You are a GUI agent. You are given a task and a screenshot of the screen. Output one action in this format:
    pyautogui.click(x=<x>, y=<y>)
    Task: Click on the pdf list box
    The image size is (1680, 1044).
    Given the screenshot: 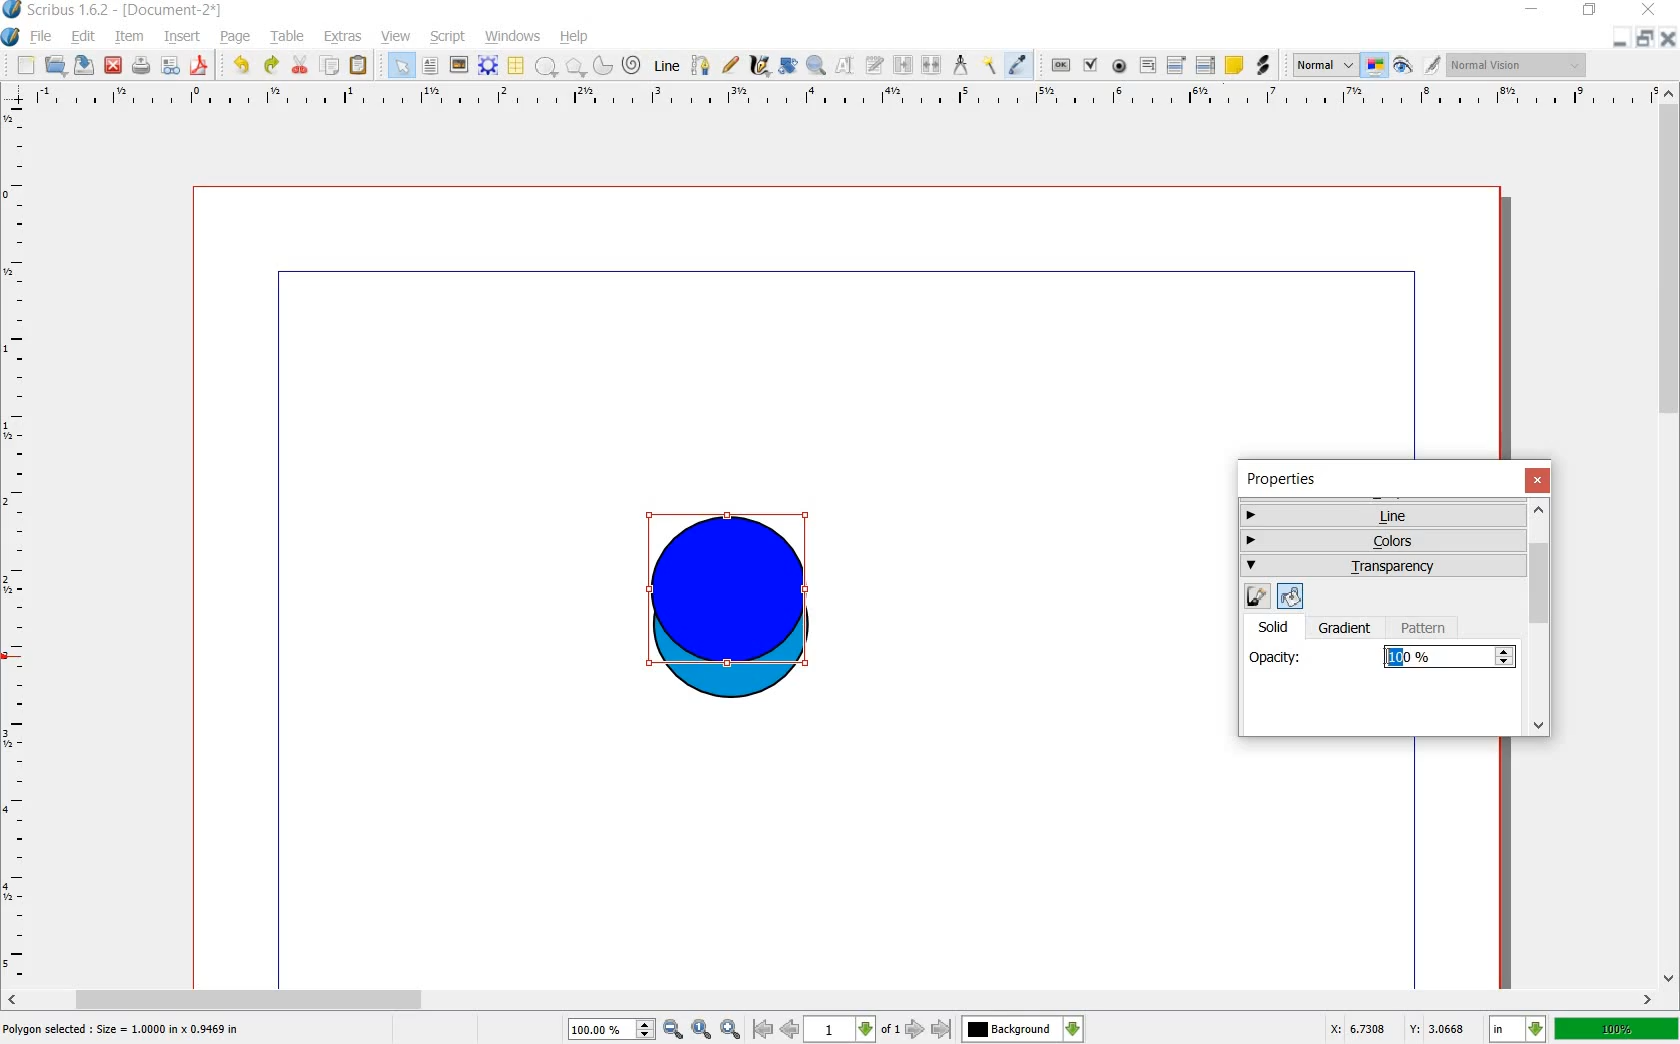 What is the action you would take?
    pyautogui.click(x=1205, y=63)
    